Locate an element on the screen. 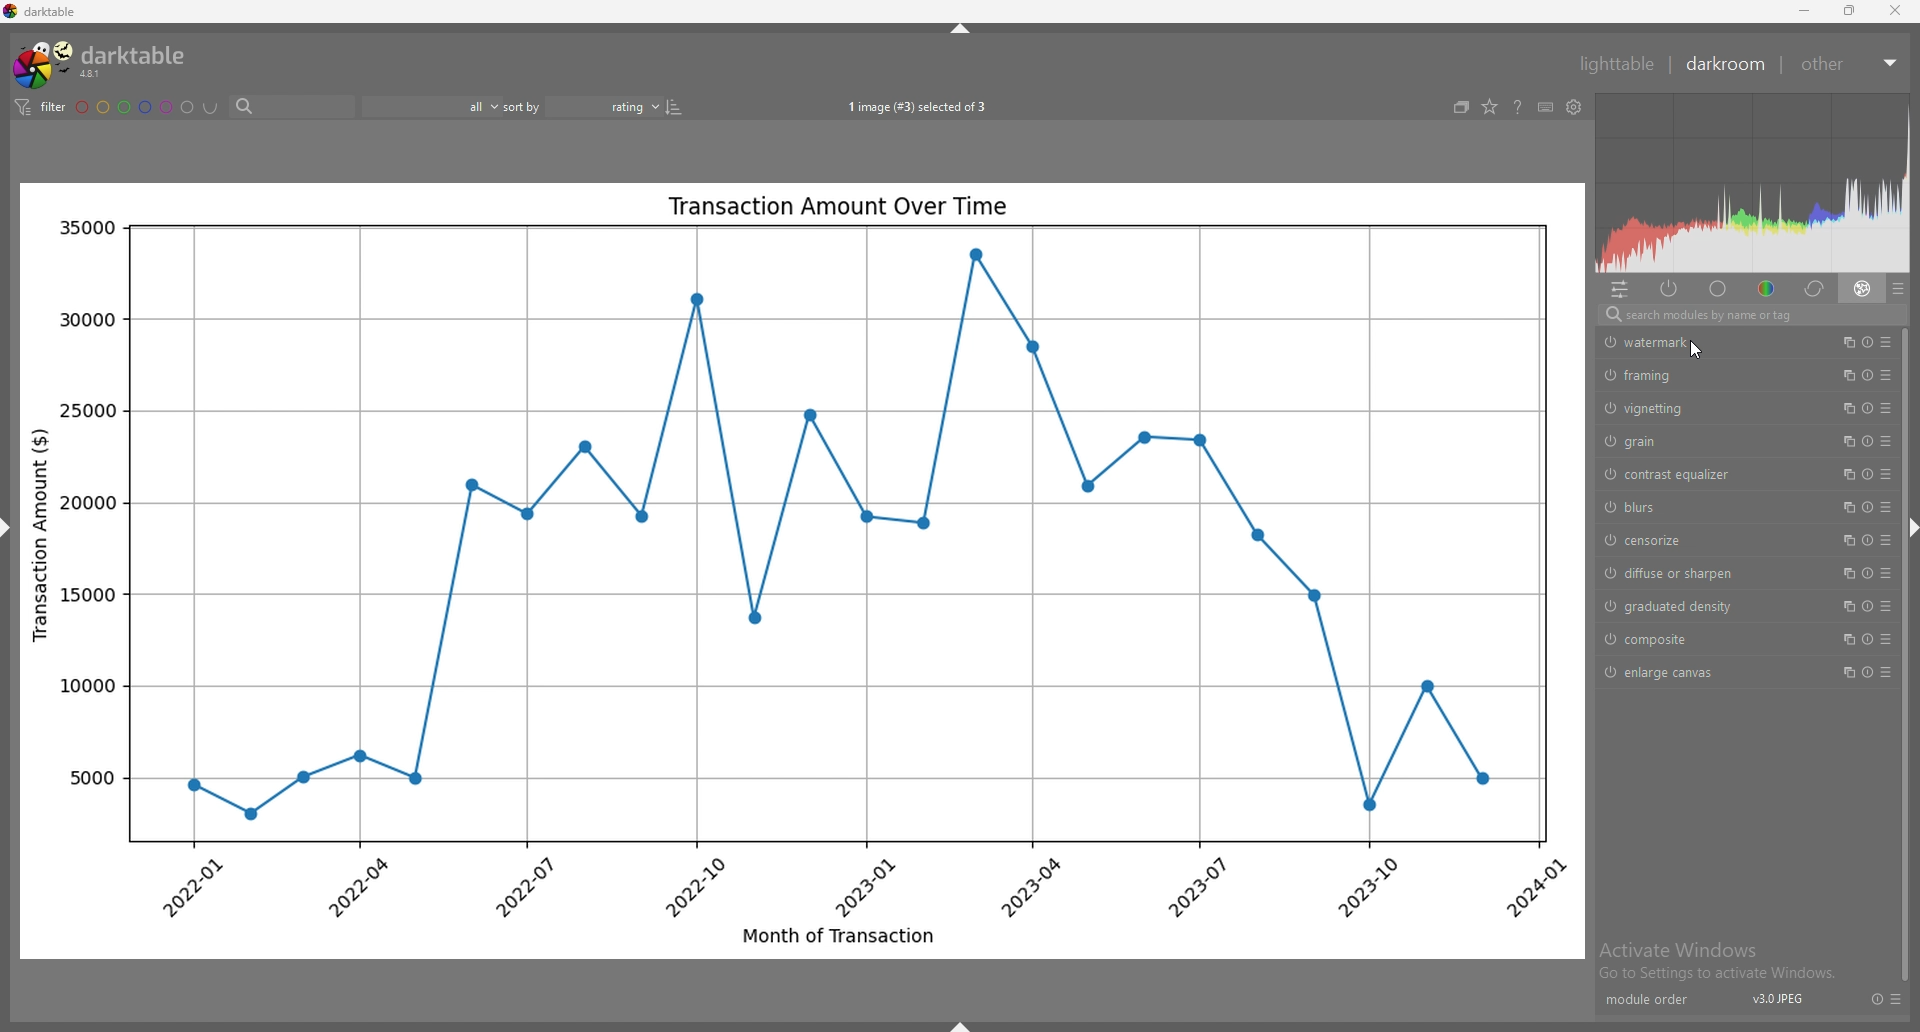 The width and height of the screenshot is (1920, 1032). presets is located at coordinates (1886, 573).